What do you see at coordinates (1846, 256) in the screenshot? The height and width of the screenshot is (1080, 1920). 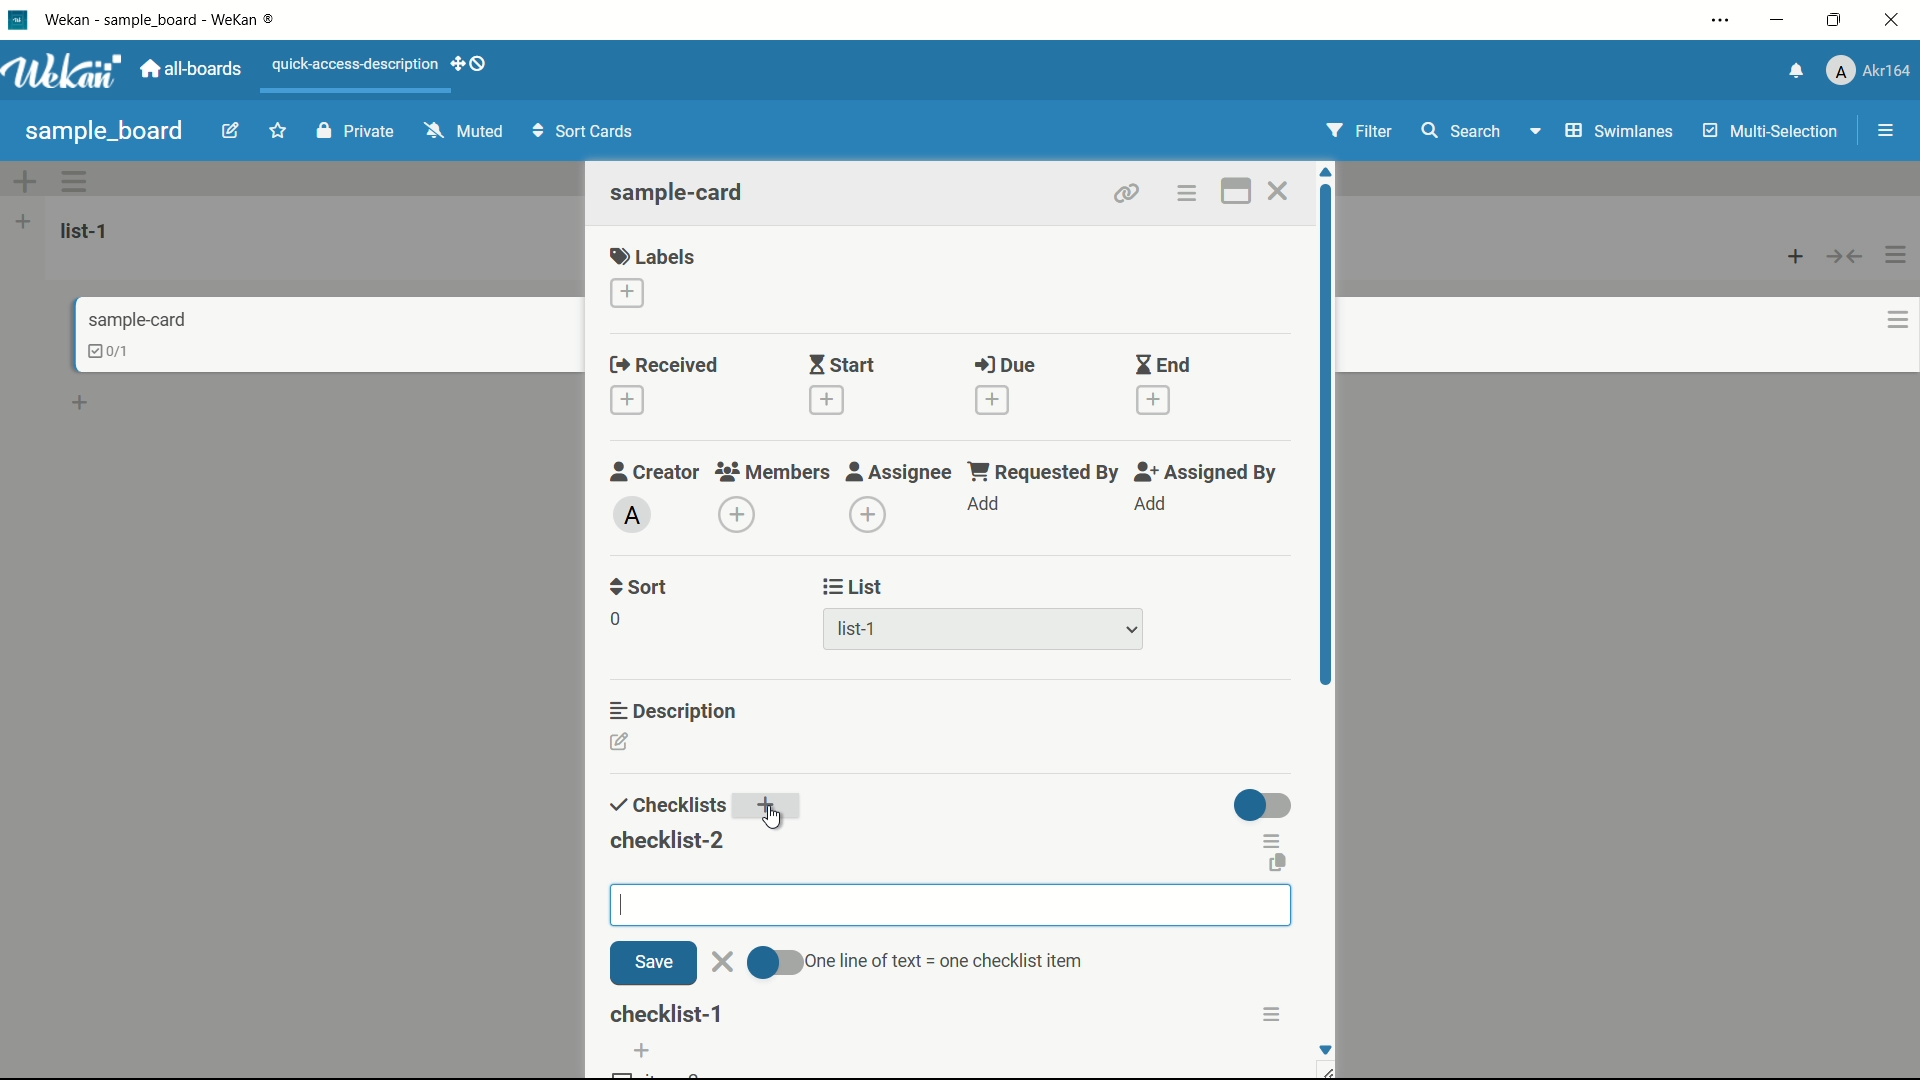 I see `collapse` at bounding box center [1846, 256].